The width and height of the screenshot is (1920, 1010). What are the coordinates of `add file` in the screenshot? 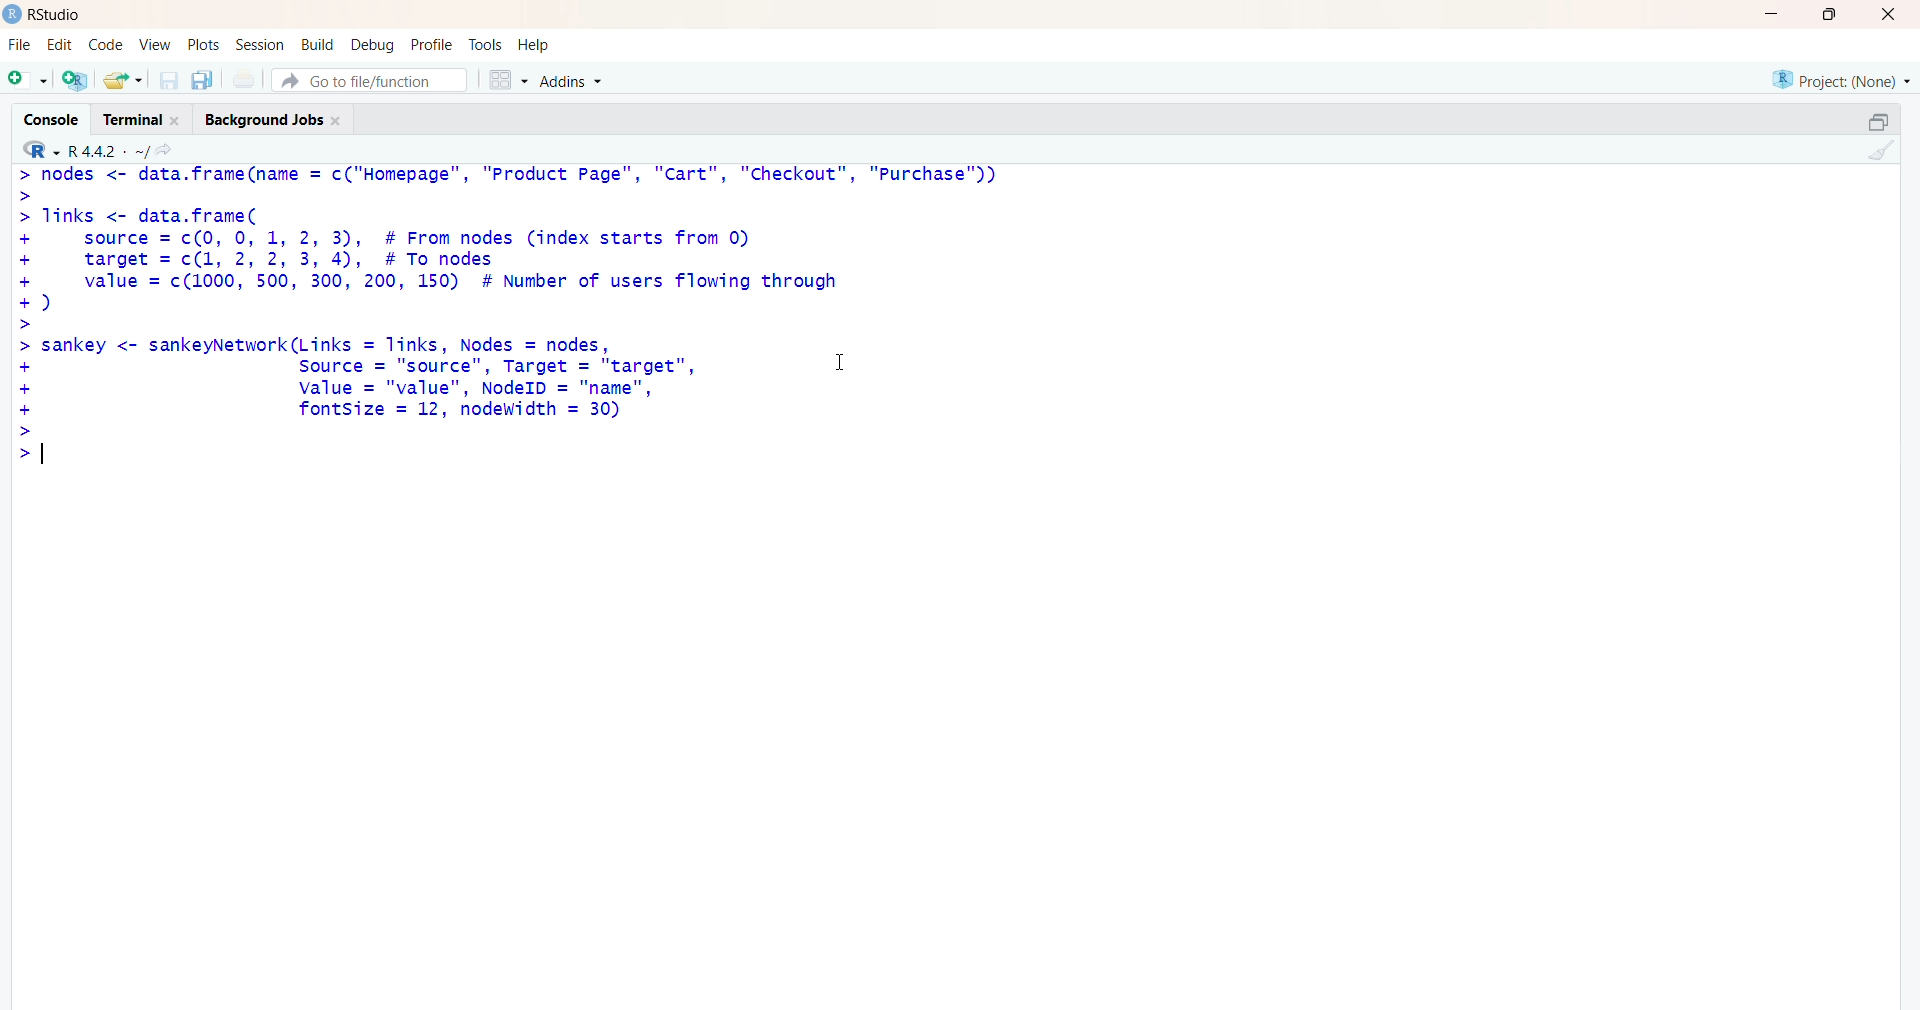 It's located at (76, 82).